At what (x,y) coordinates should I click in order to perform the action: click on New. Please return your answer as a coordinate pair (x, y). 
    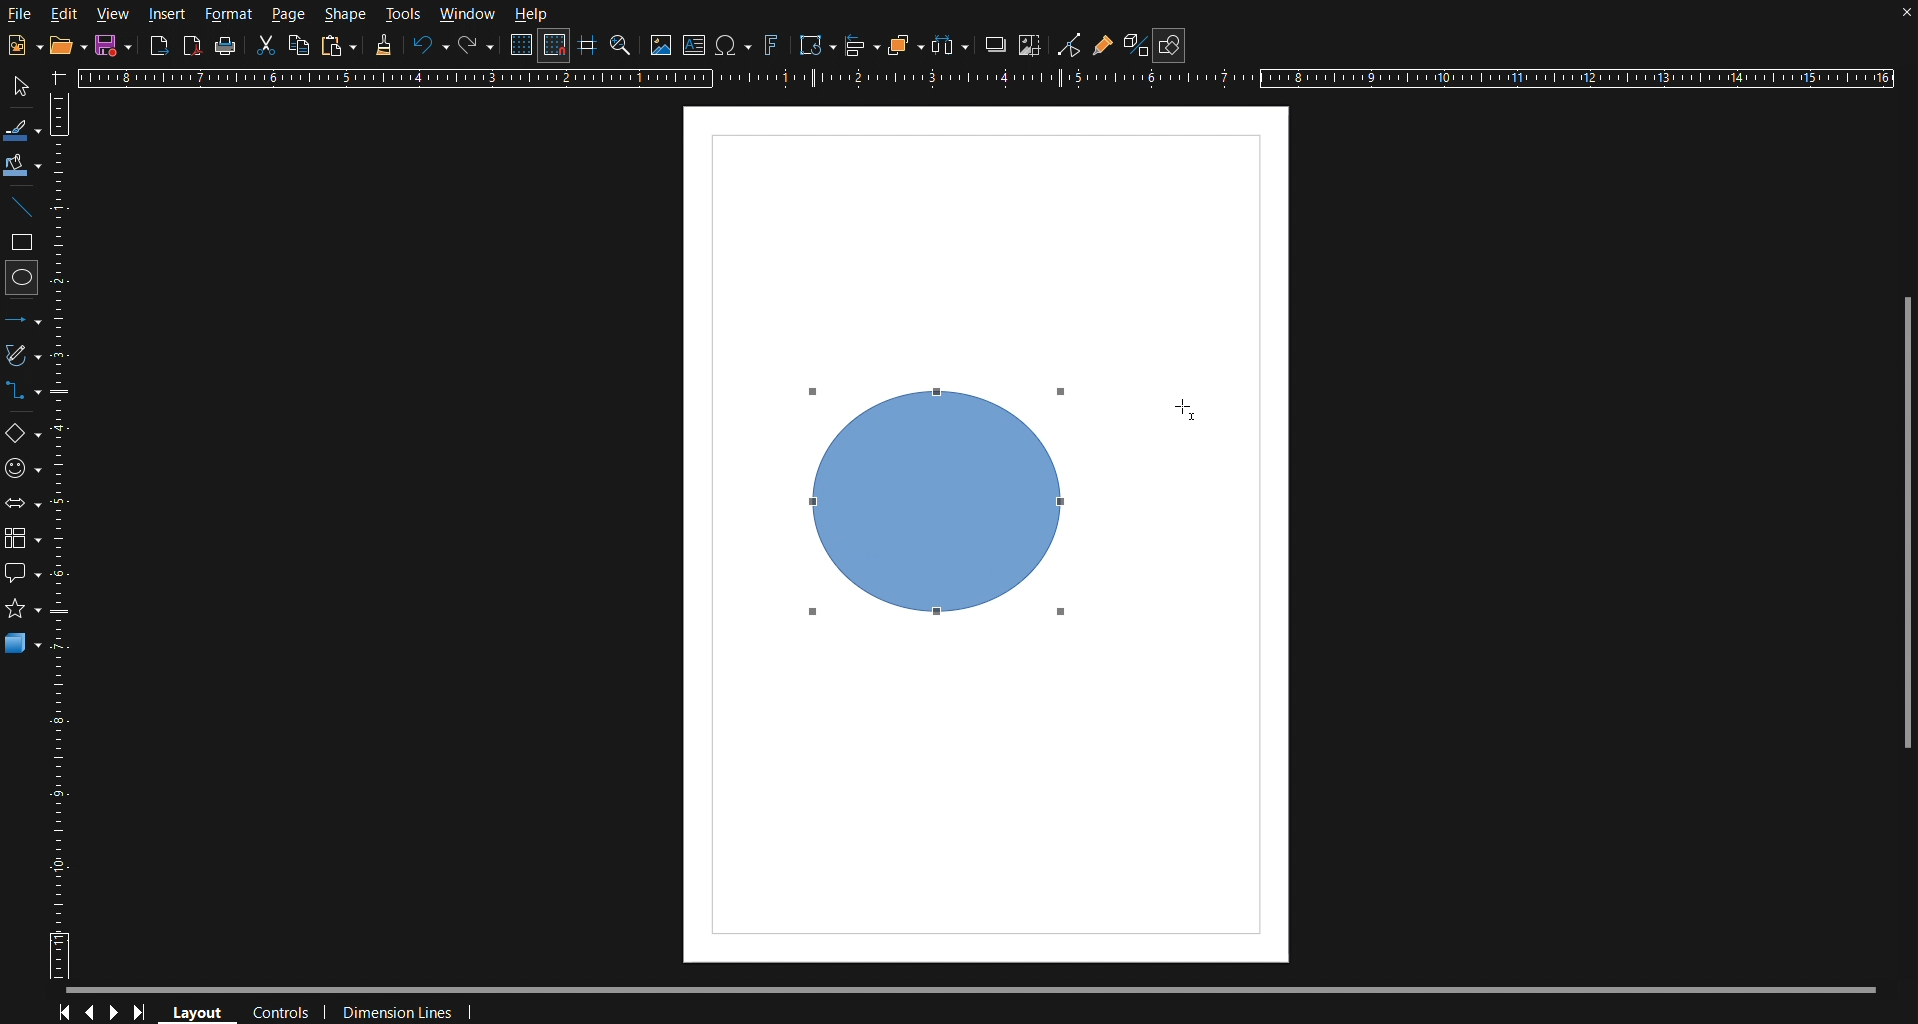
    Looking at the image, I should click on (110, 47).